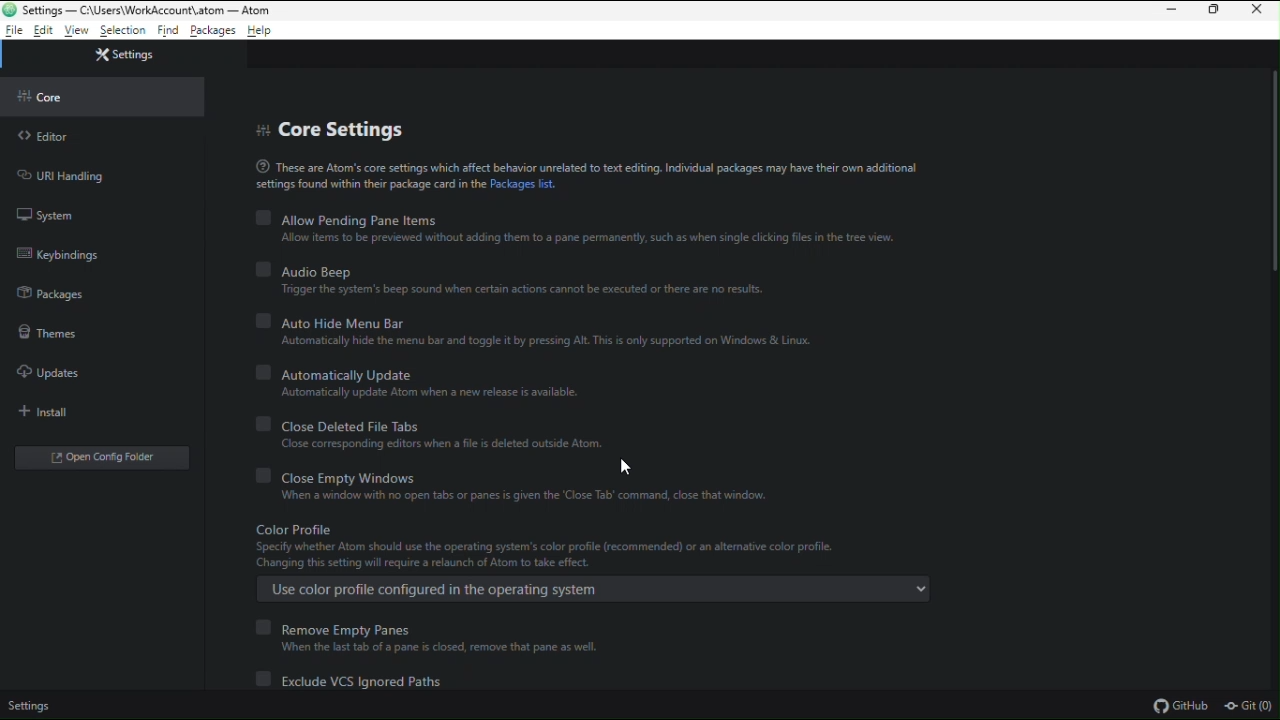 This screenshot has width=1280, height=720. Describe the element at coordinates (56, 253) in the screenshot. I see `keybinding` at that location.